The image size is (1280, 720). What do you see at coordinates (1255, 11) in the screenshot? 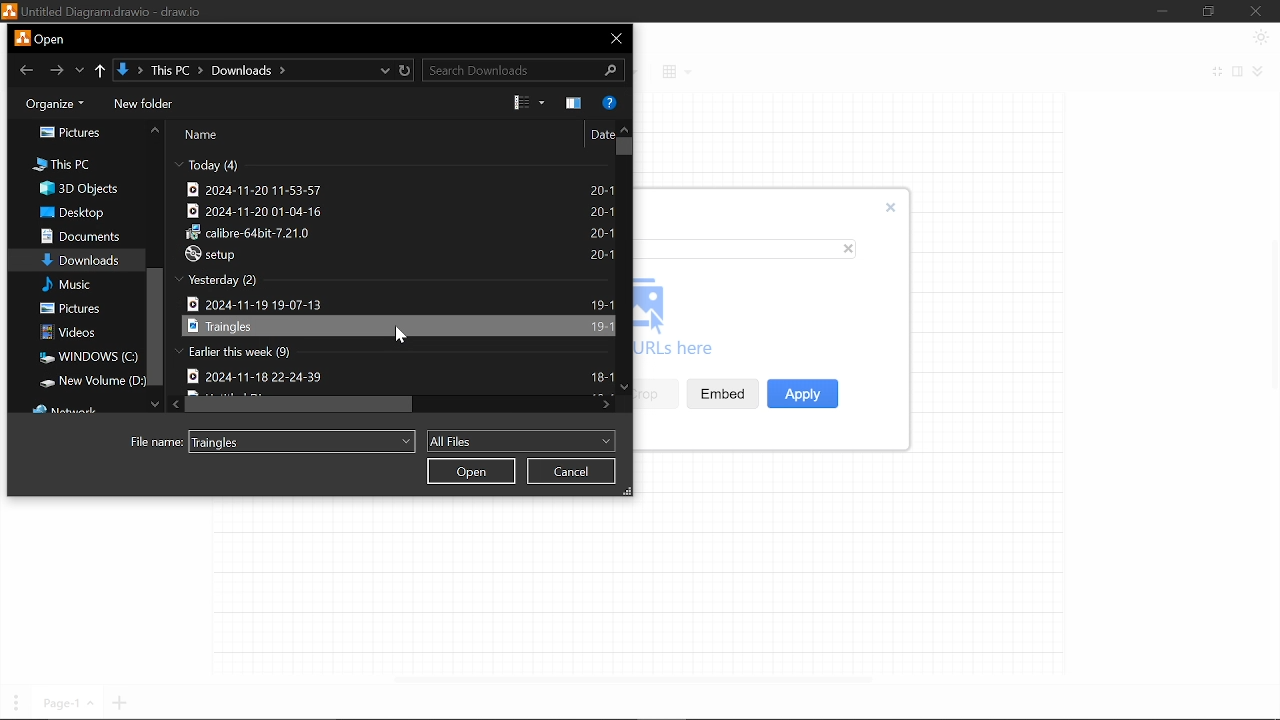
I see `Close` at bounding box center [1255, 11].